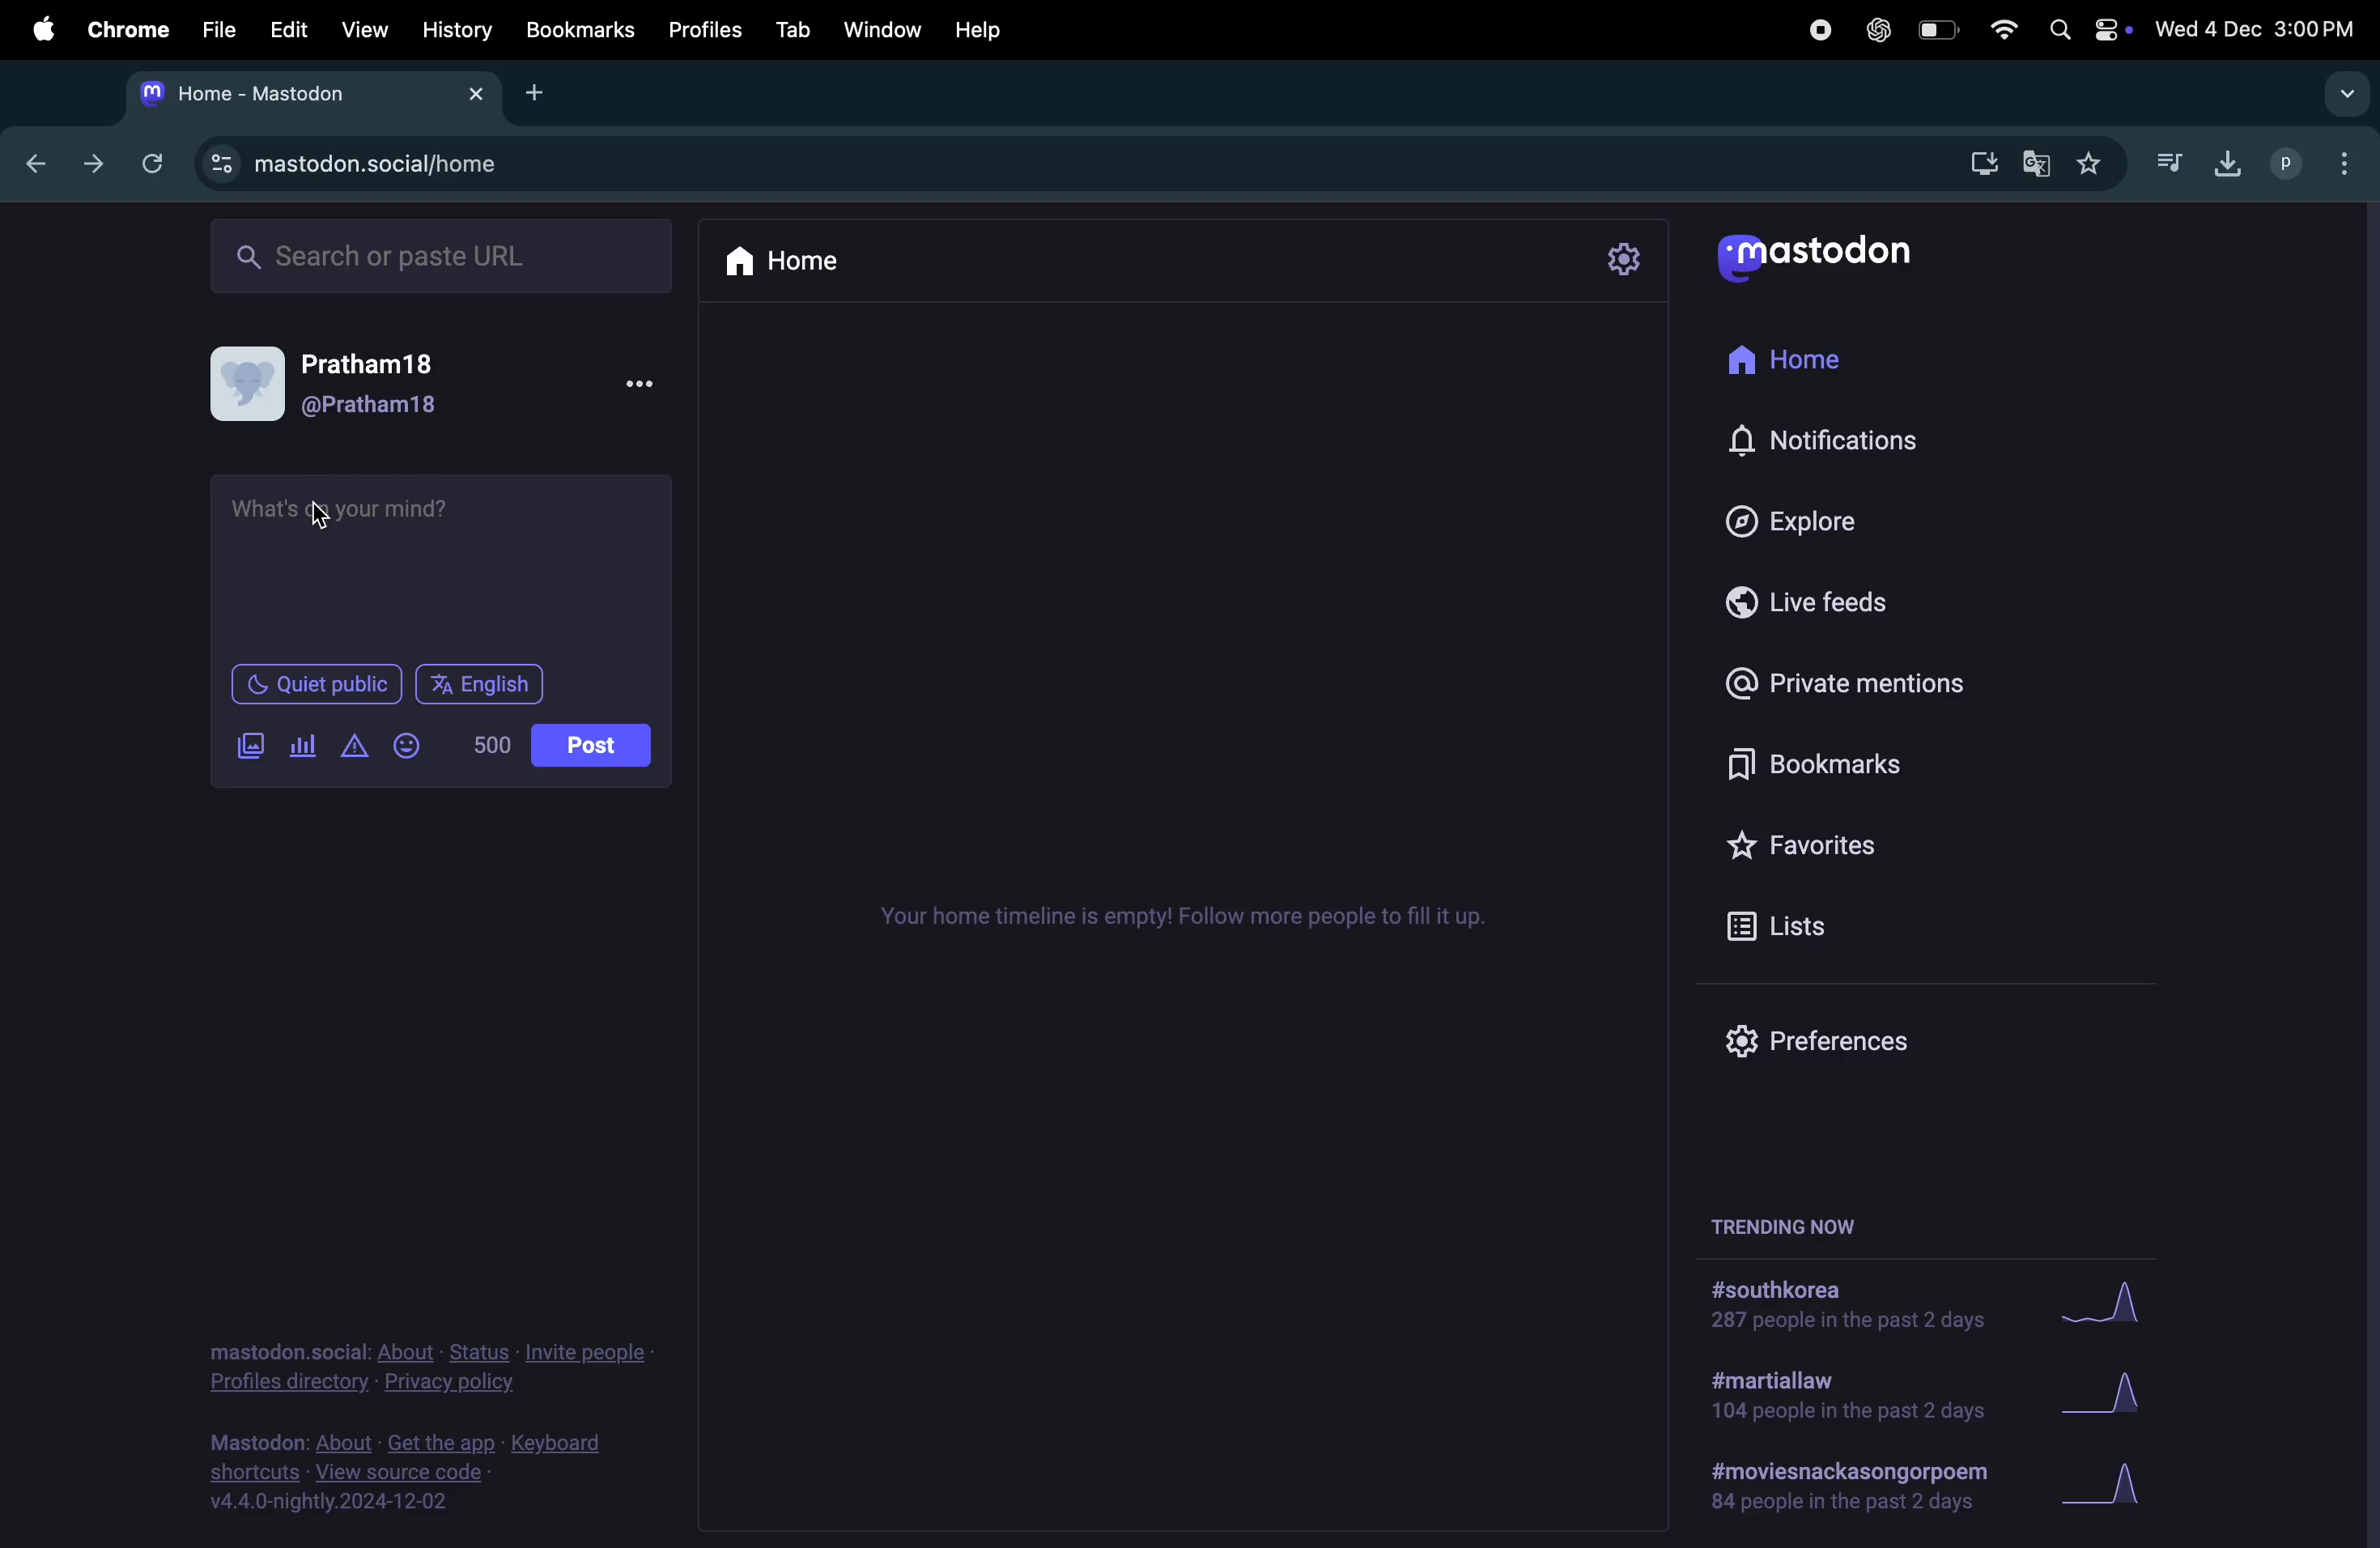  I want to click on history, so click(459, 31).